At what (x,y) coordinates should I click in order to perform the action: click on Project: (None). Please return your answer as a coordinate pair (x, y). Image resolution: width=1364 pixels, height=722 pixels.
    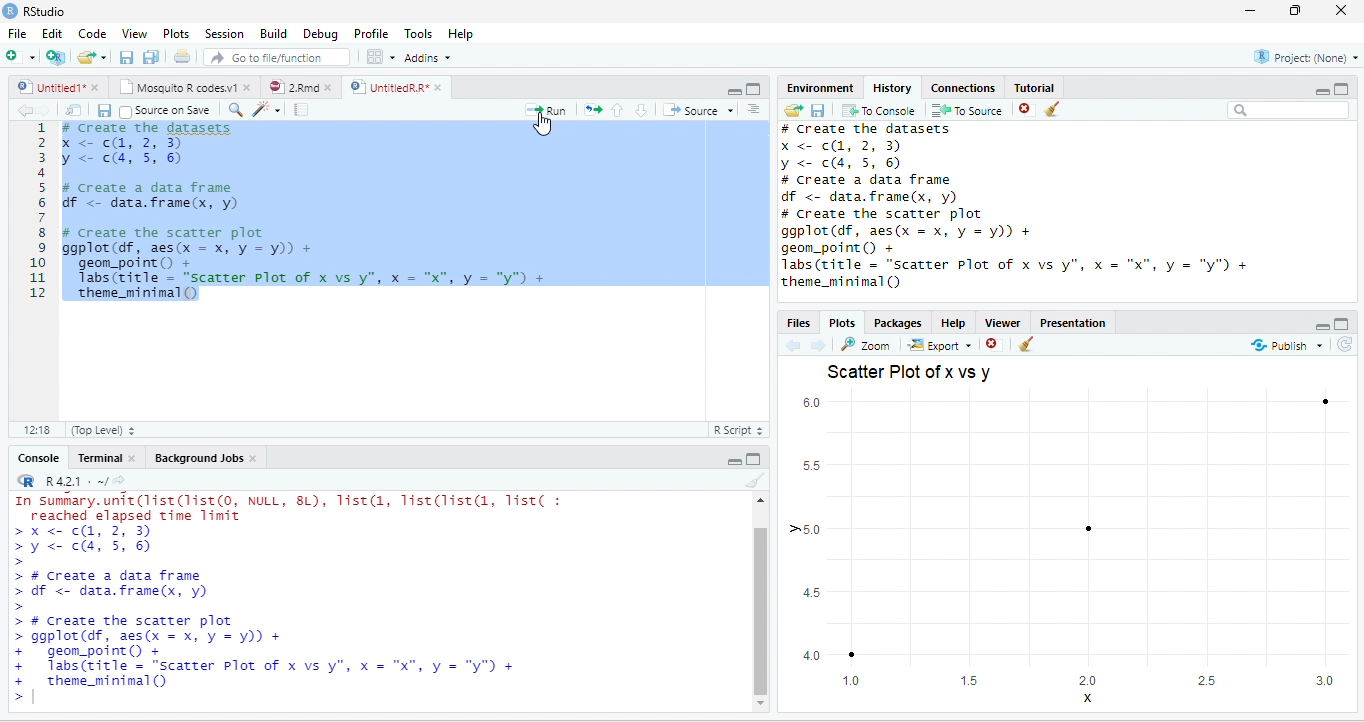
    Looking at the image, I should click on (1305, 57).